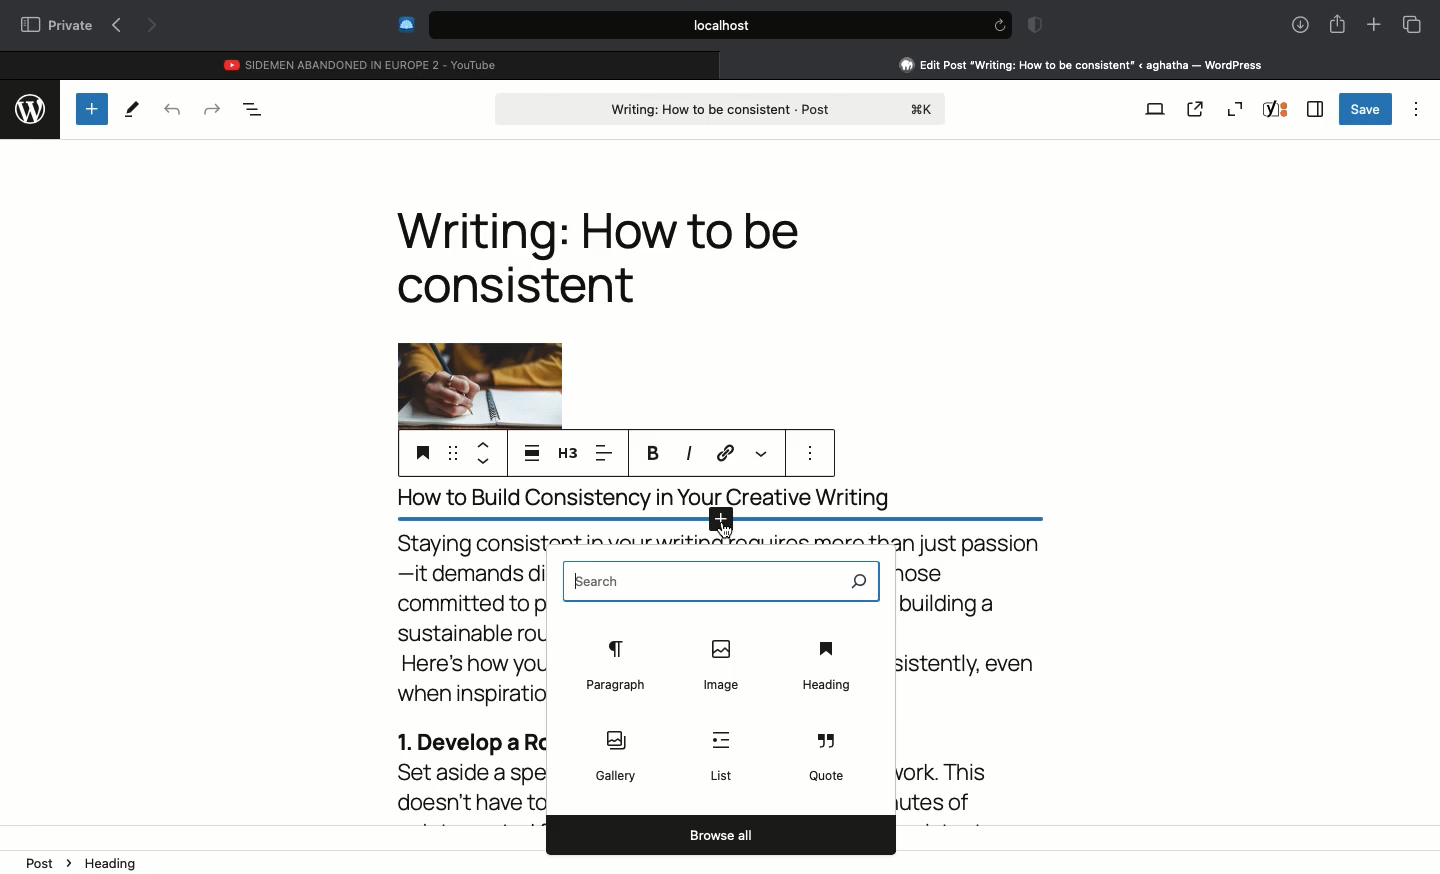  I want to click on Body, so click(459, 677).